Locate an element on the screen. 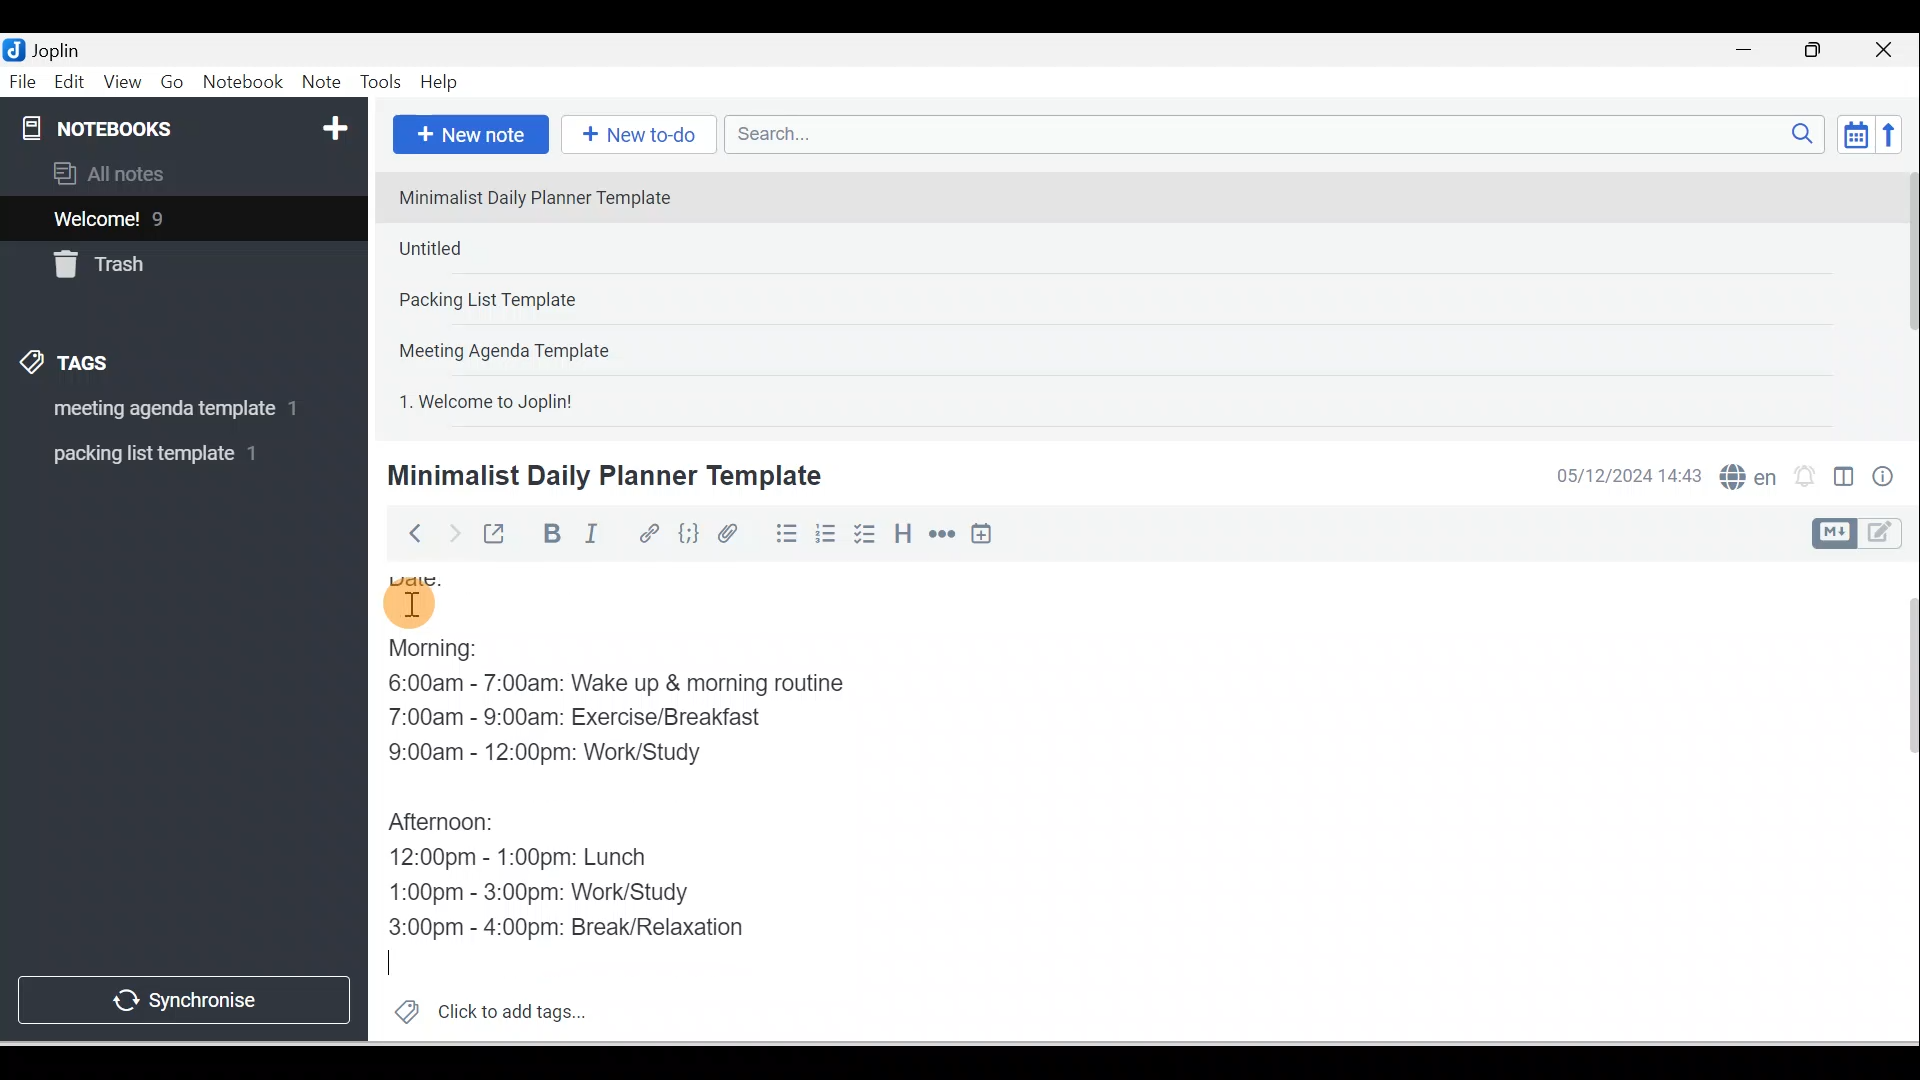 This screenshot has height=1080, width=1920. 7:00am - 9:00am: Exercise/Breakfast is located at coordinates (598, 717).